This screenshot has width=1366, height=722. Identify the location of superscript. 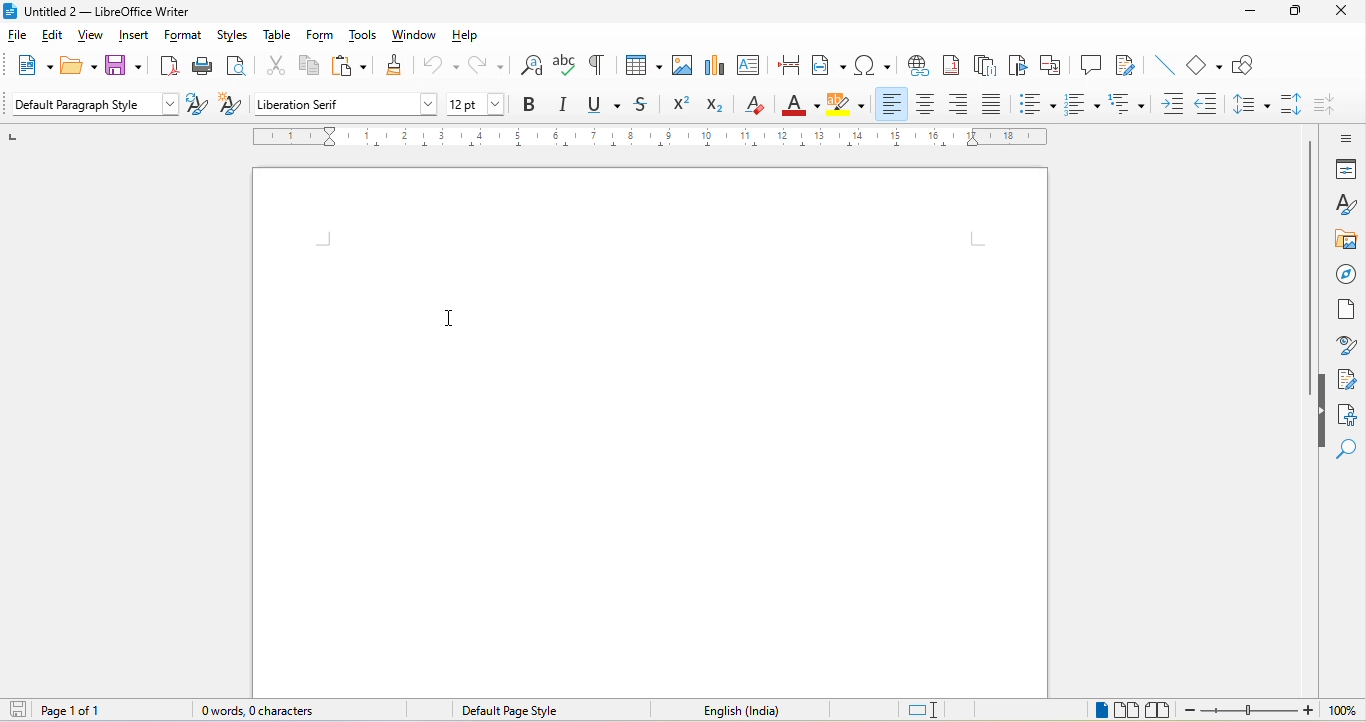
(682, 107).